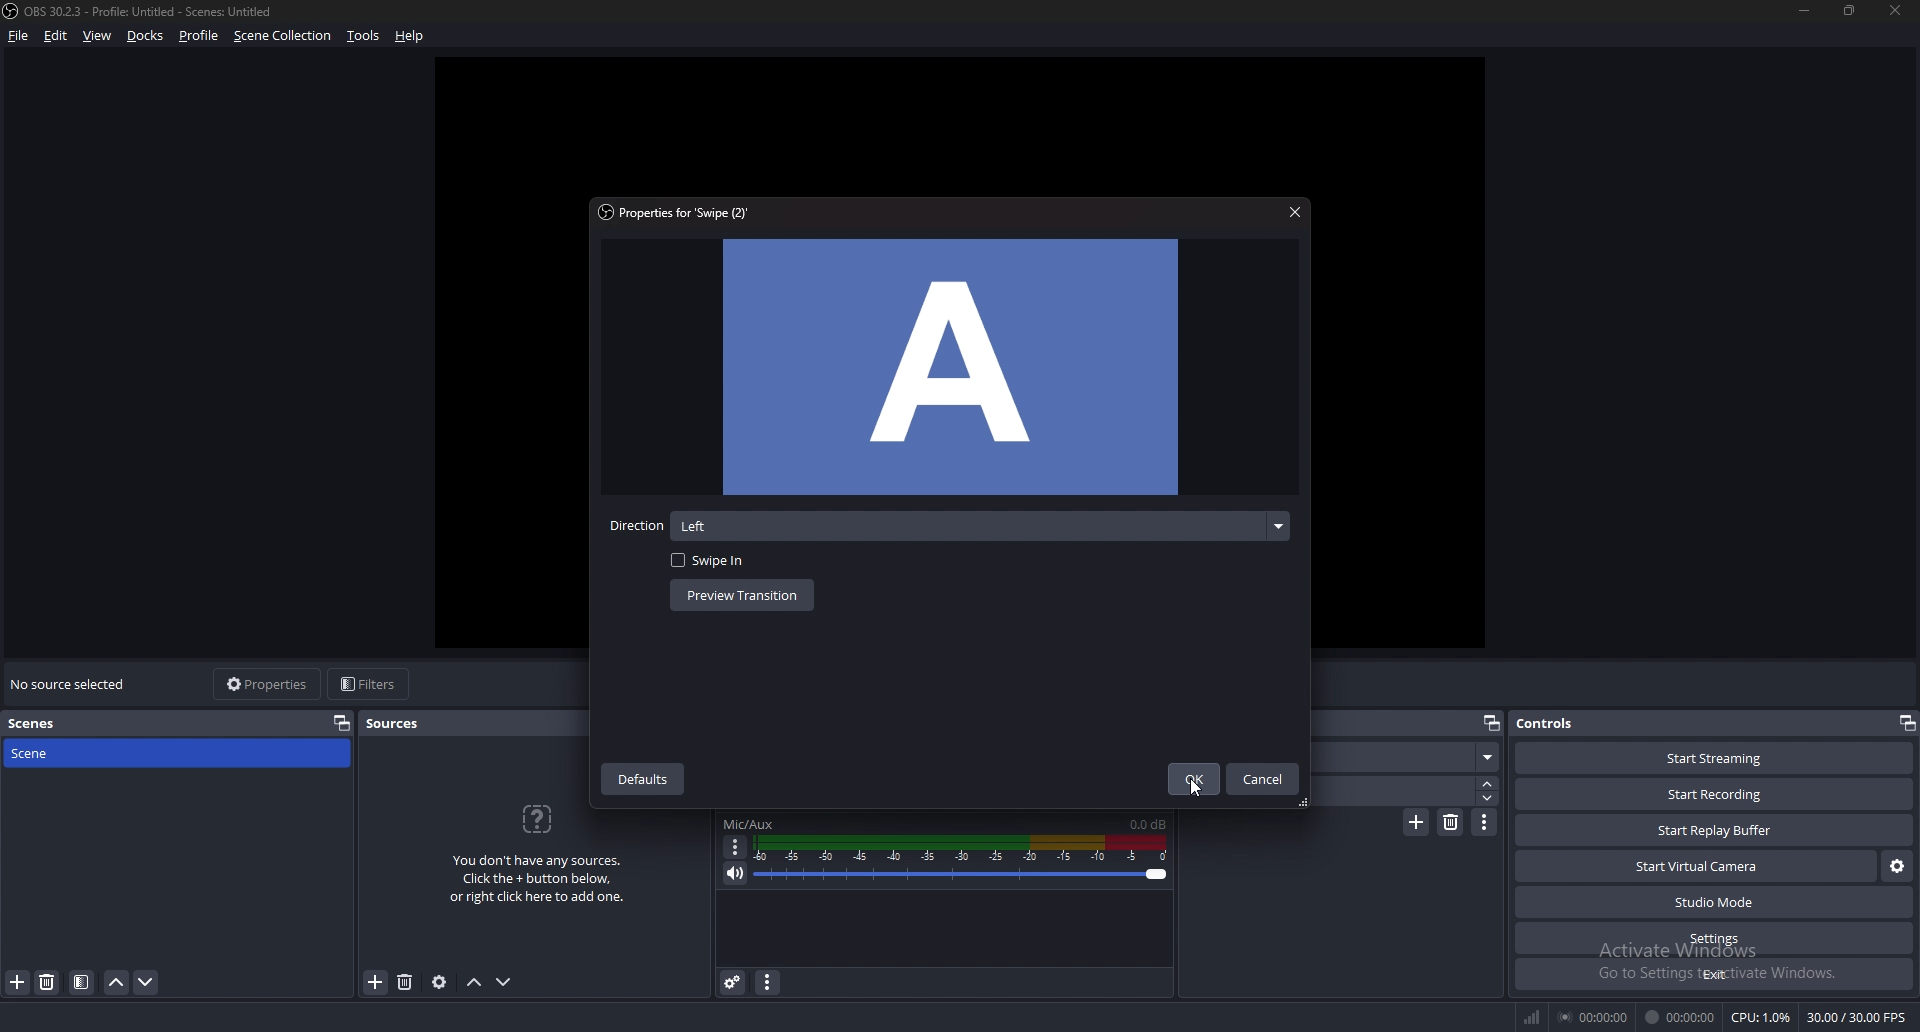 This screenshot has height=1032, width=1920. I want to click on 00:00:00, so click(1680, 1018).